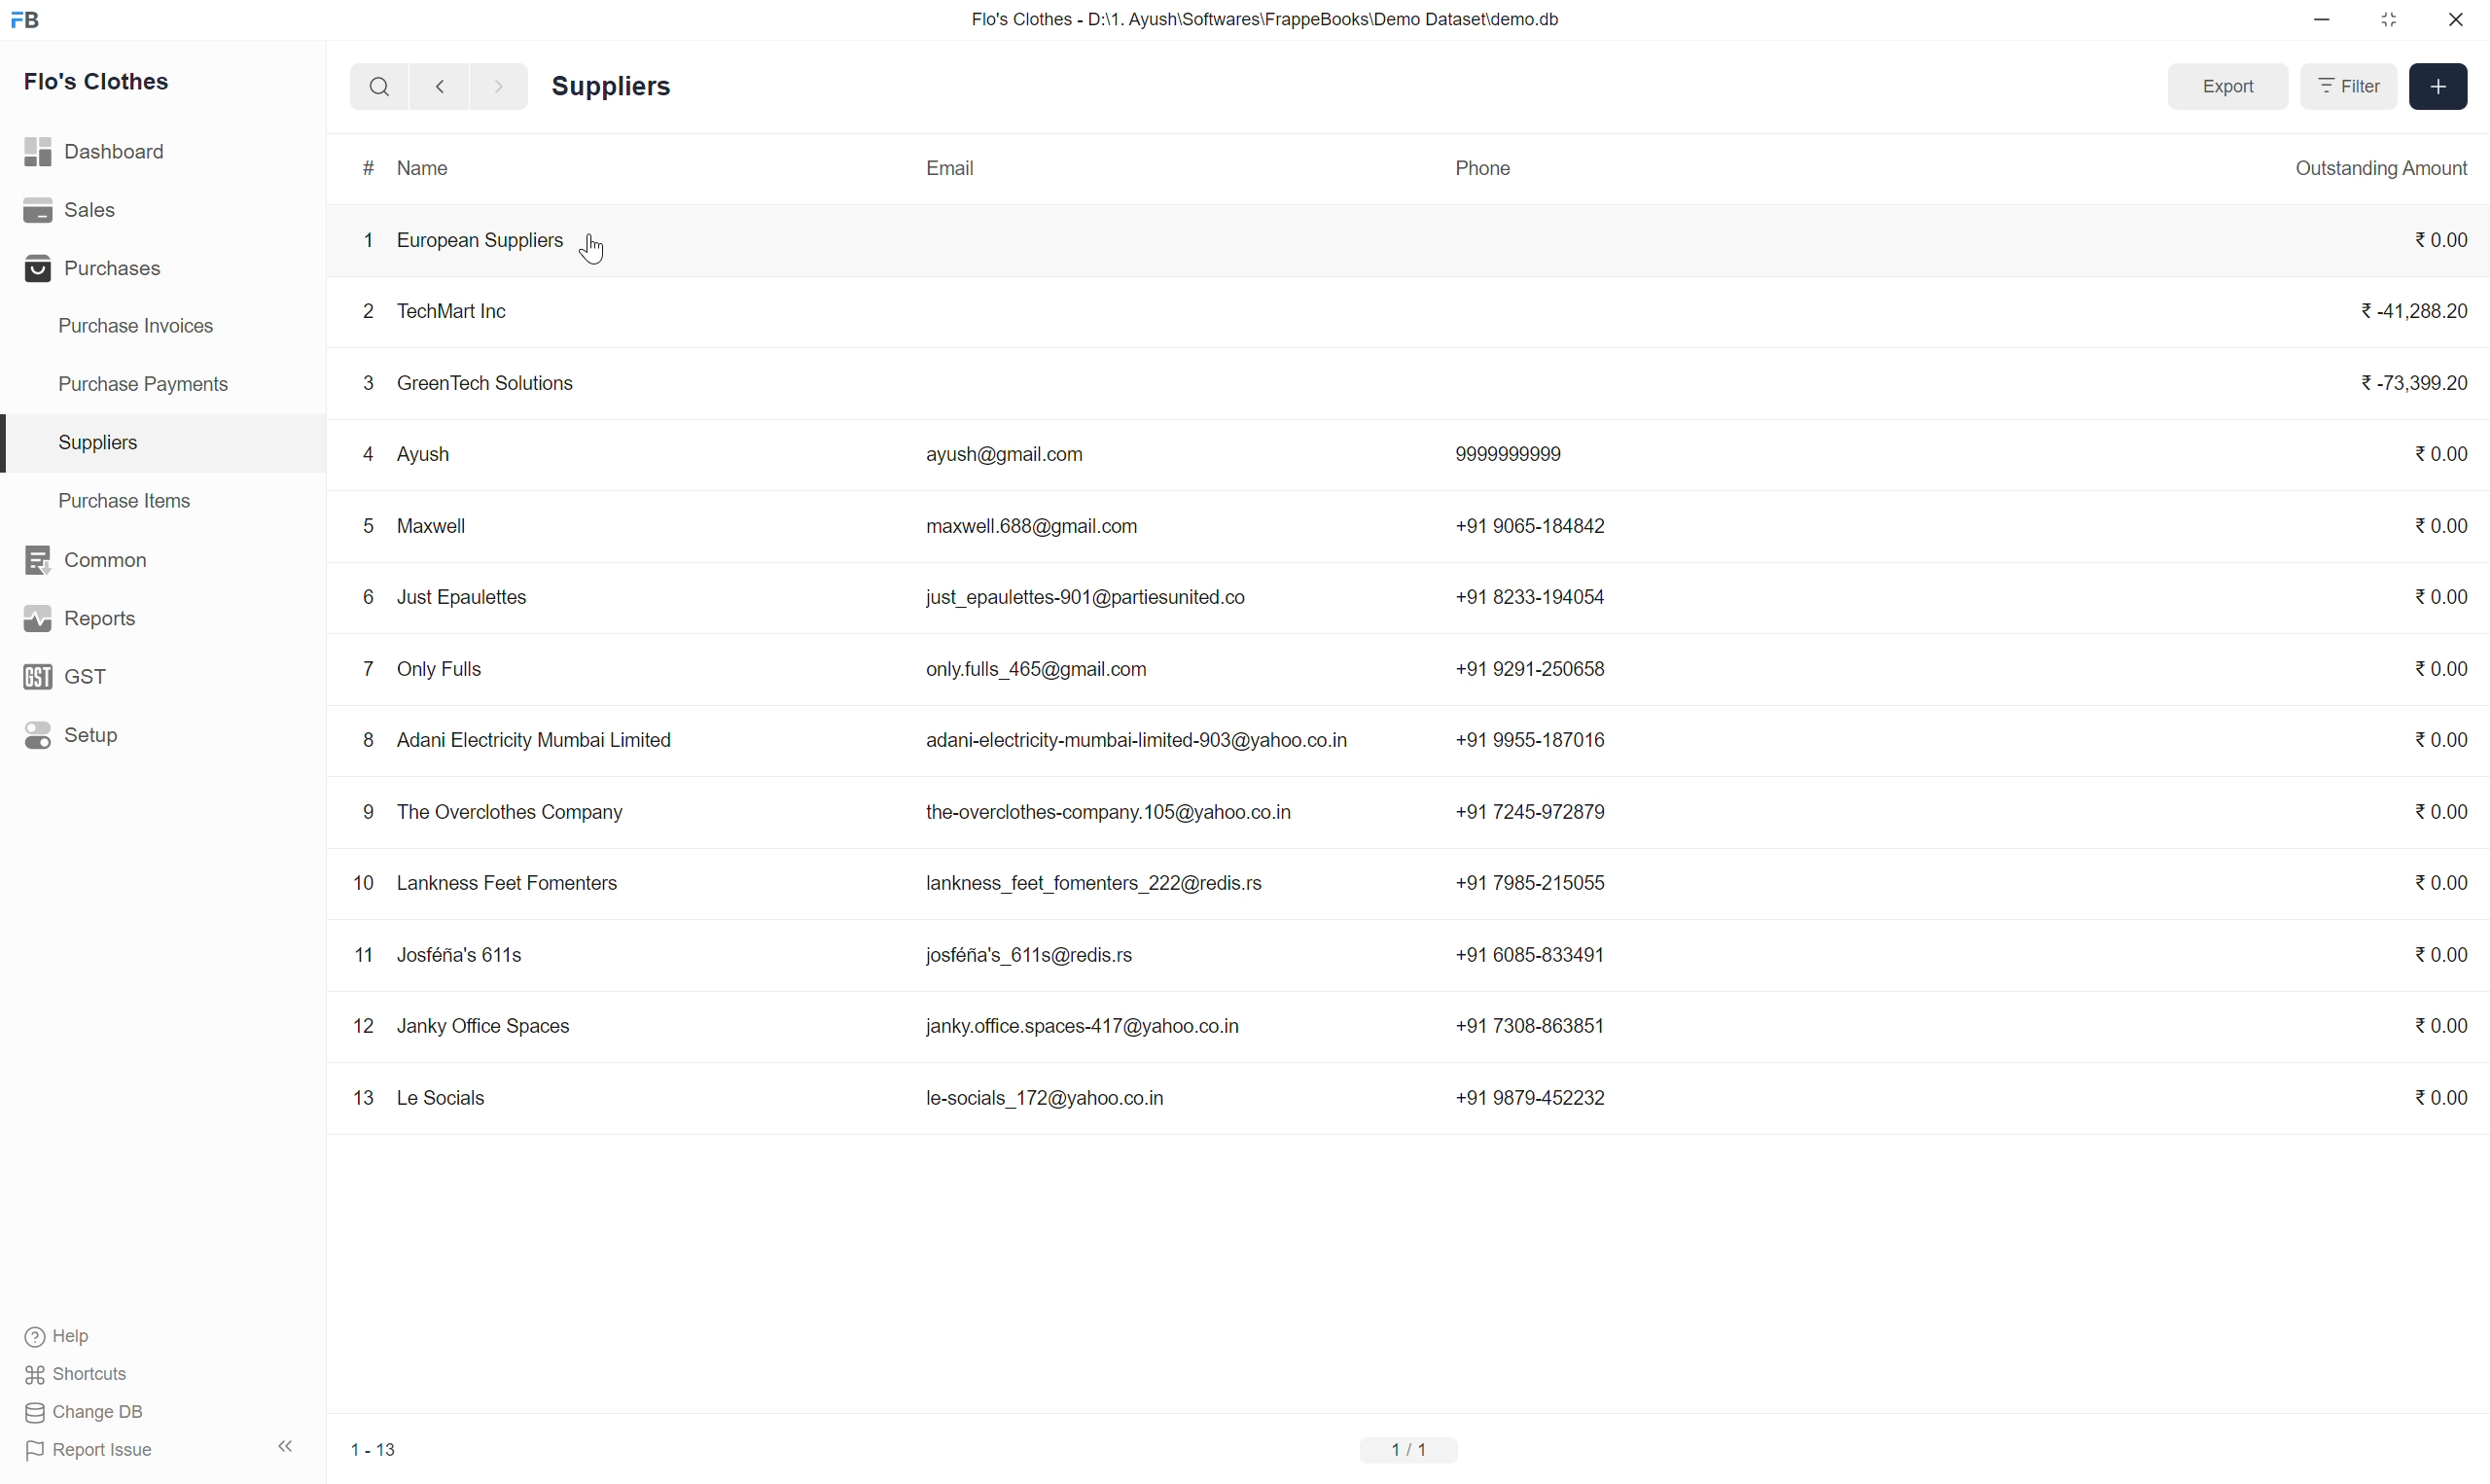  I want to click on %0.00, so click(2419, 879).